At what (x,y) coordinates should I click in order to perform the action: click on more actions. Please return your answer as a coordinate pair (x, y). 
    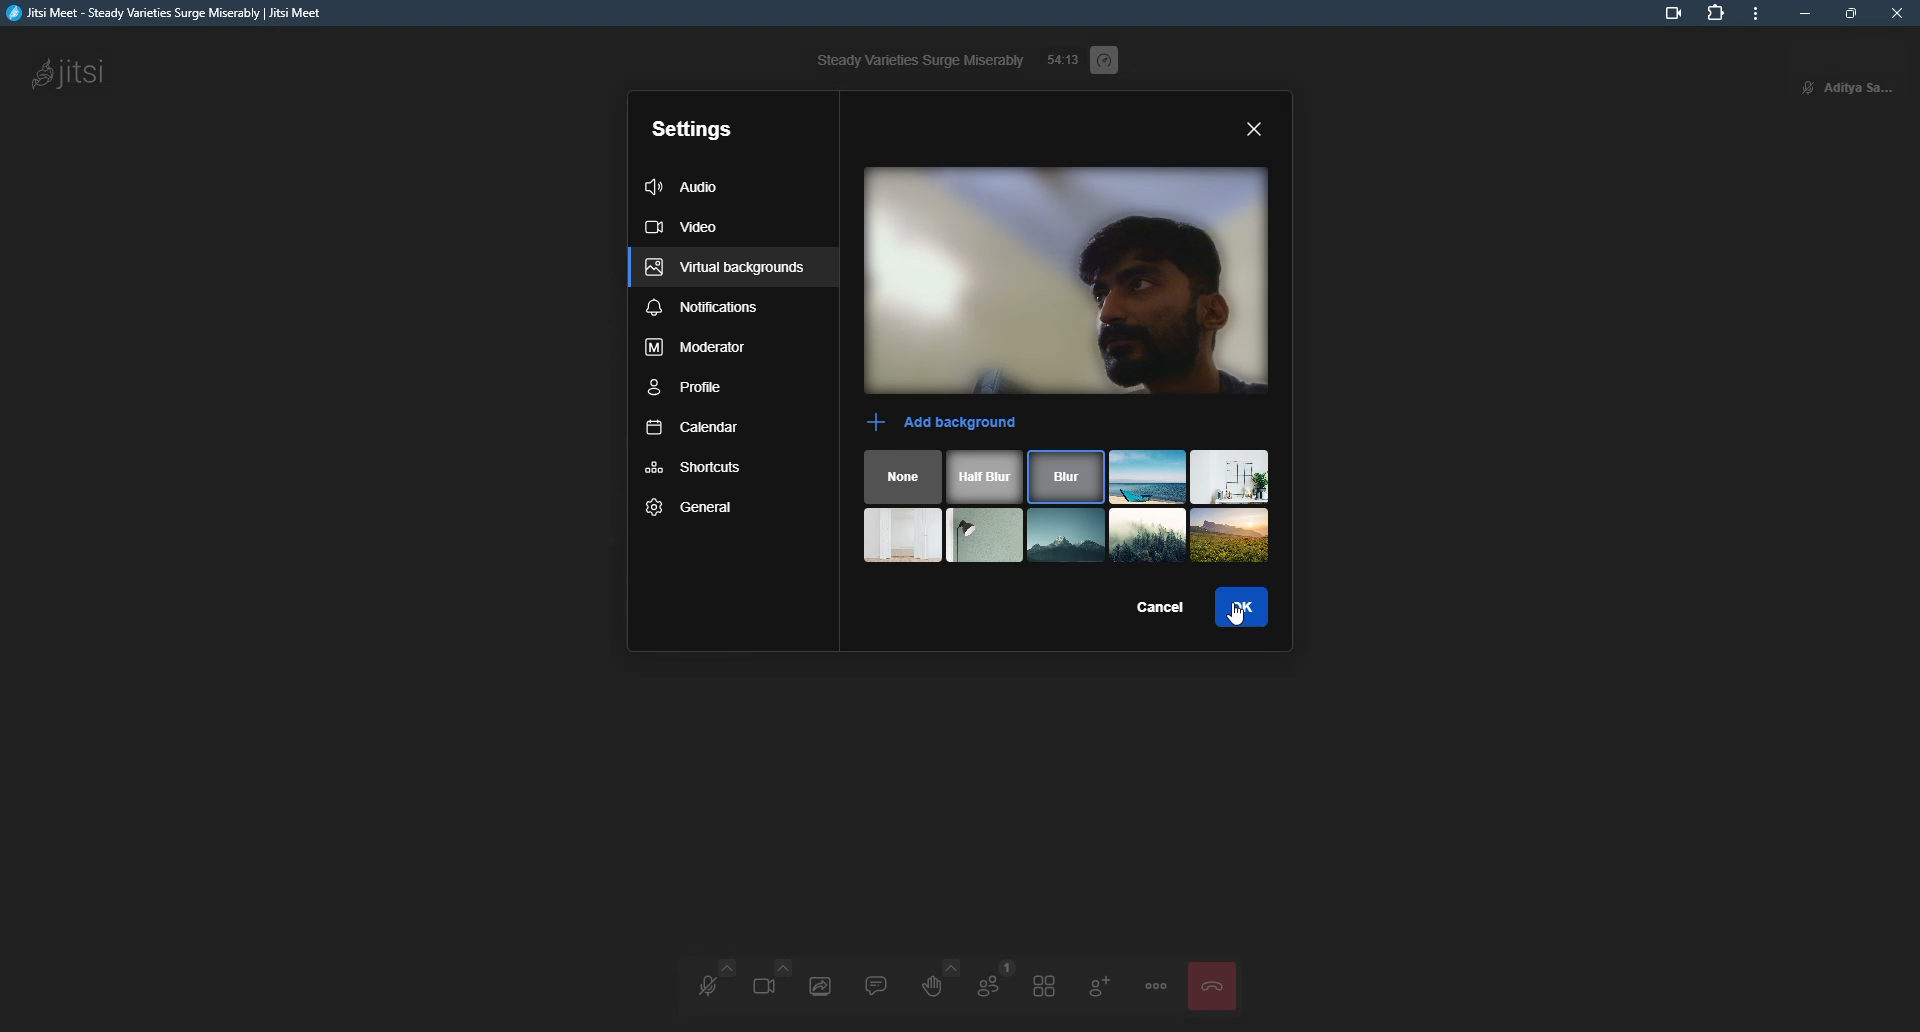
    Looking at the image, I should click on (1156, 986).